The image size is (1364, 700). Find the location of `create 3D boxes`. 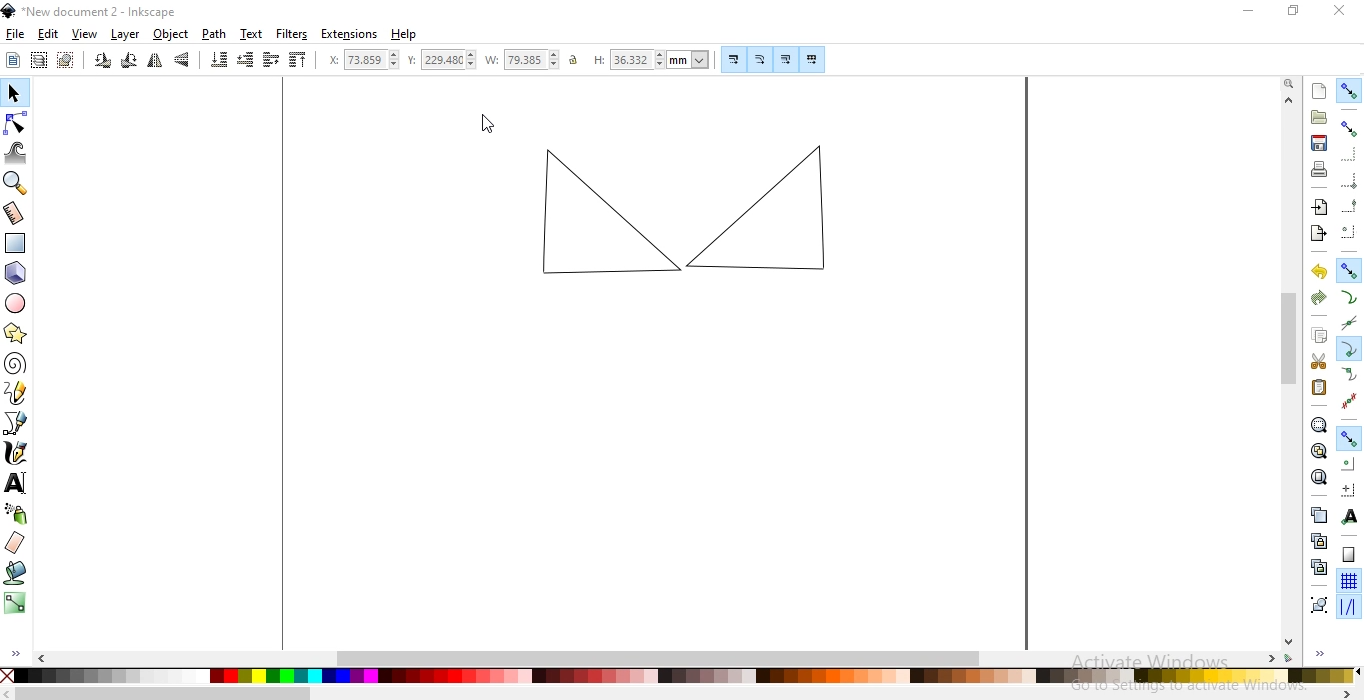

create 3D boxes is located at coordinates (15, 274).